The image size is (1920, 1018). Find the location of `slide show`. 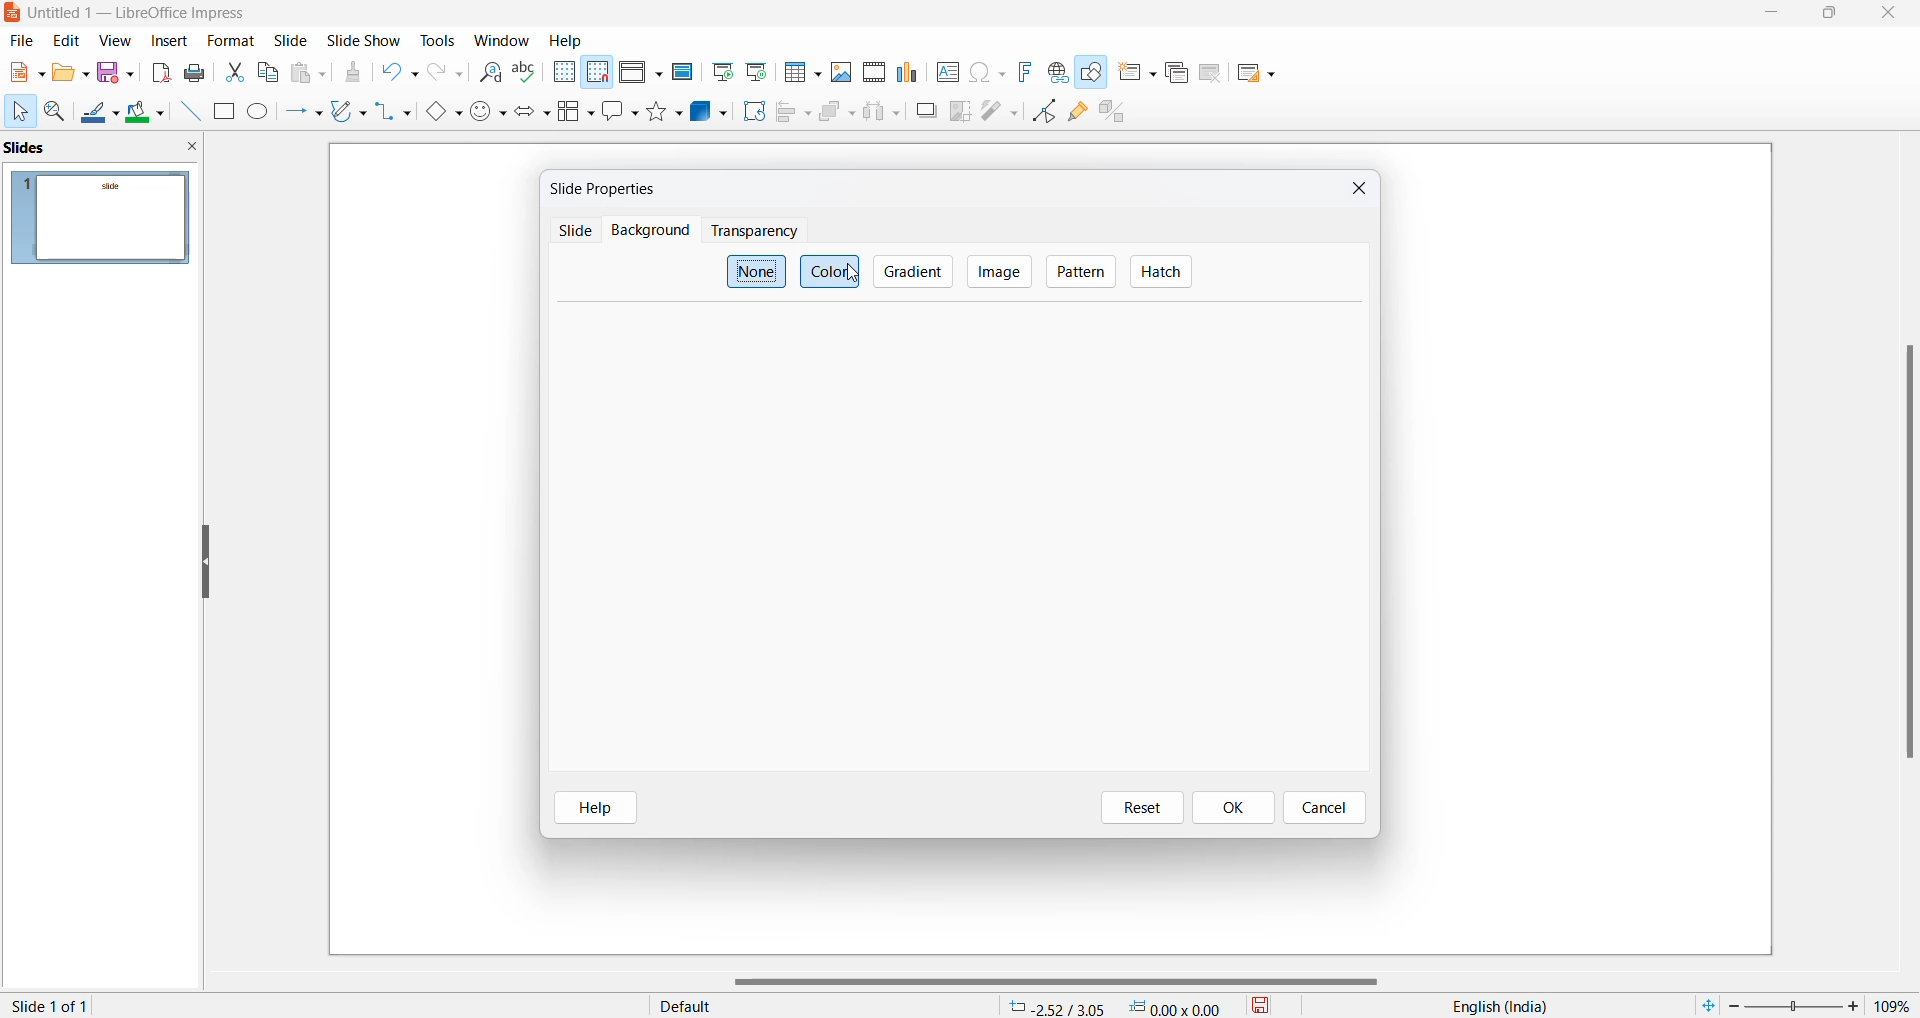

slide show is located at coordinates (365, 42).